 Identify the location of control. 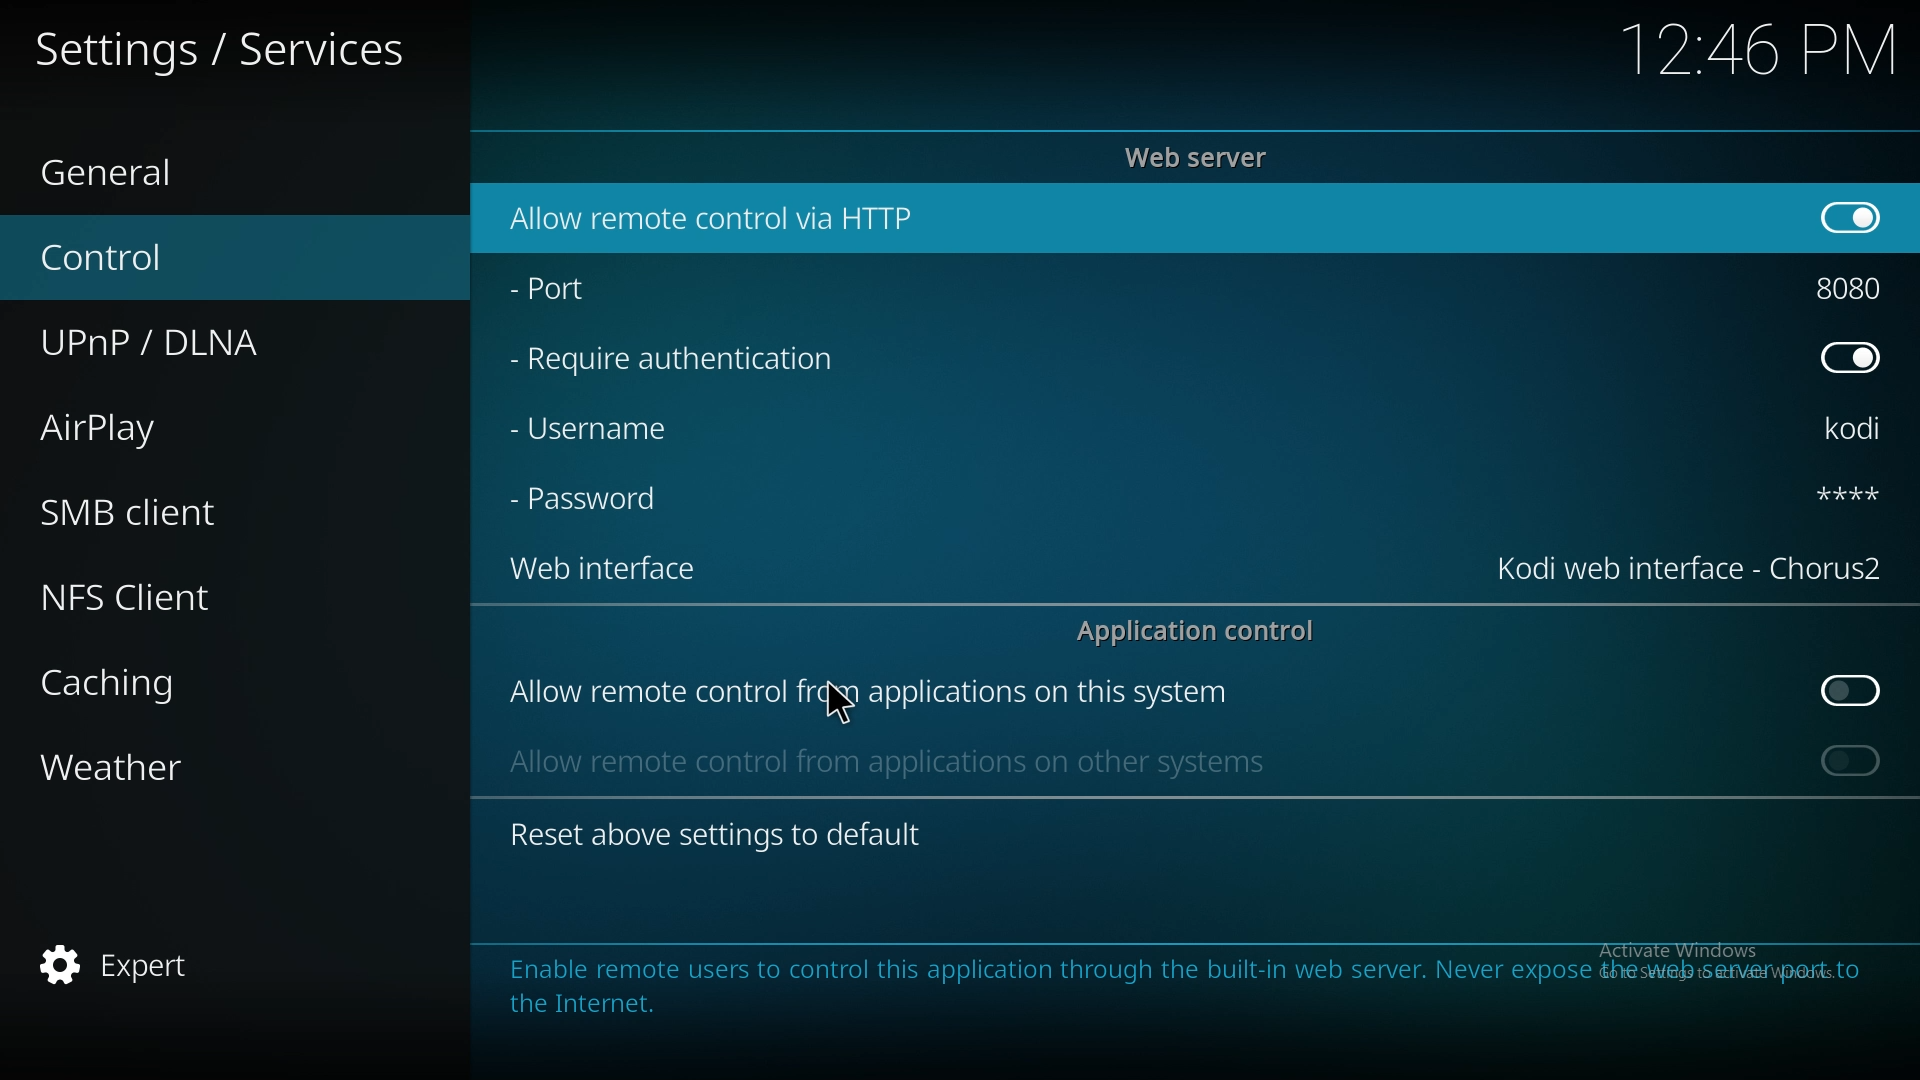
(192, 255).